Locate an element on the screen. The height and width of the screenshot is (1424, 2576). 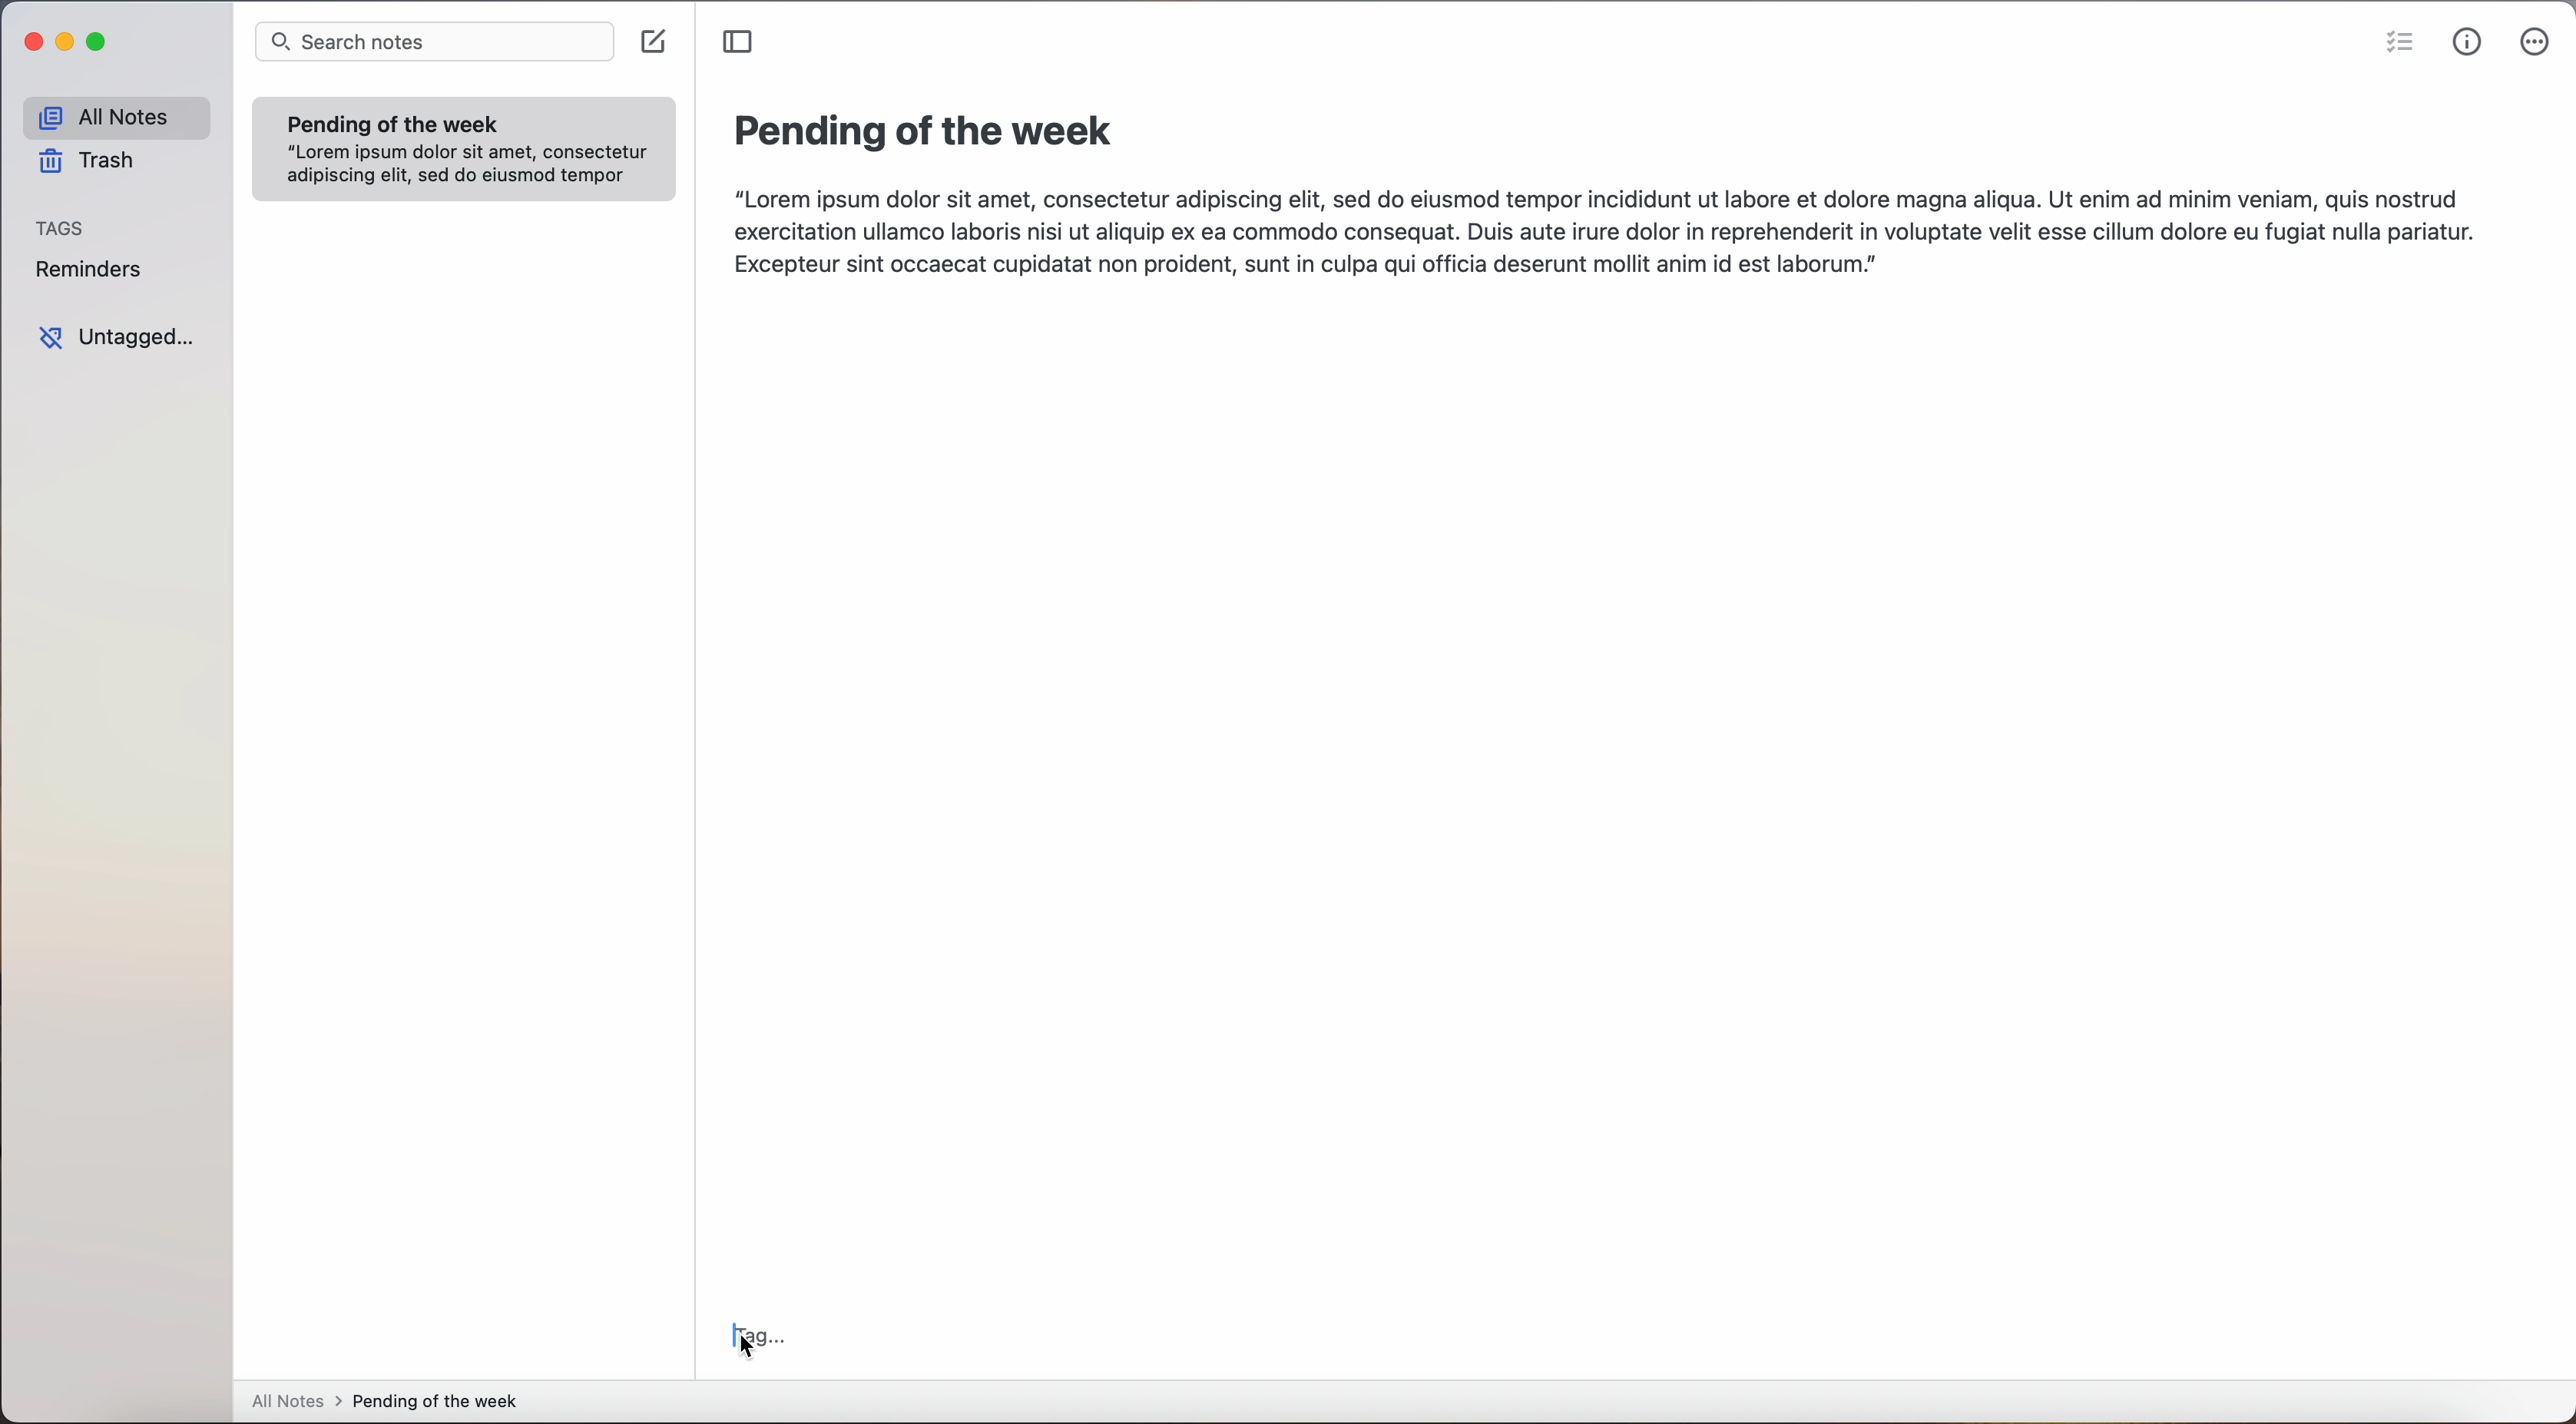
note is located at coordinates (464, 148).